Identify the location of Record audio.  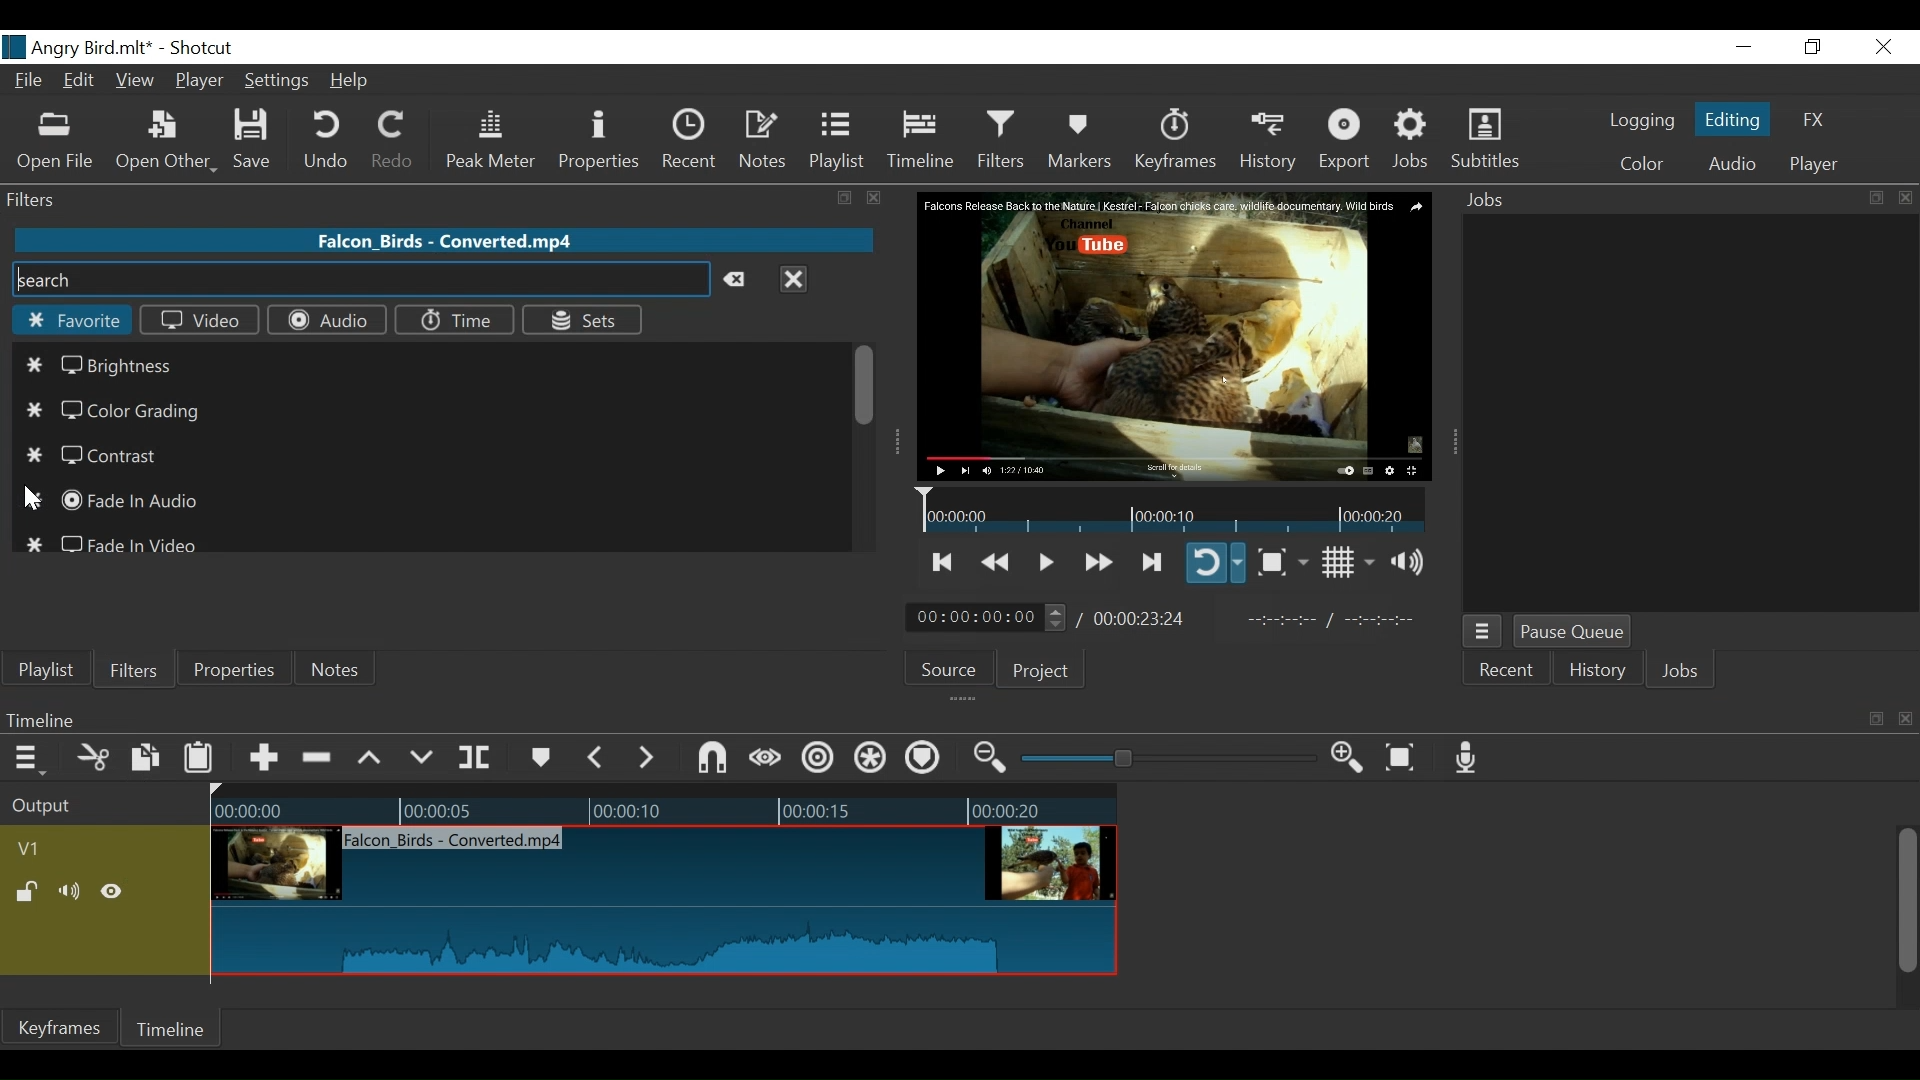
(1467, 757).